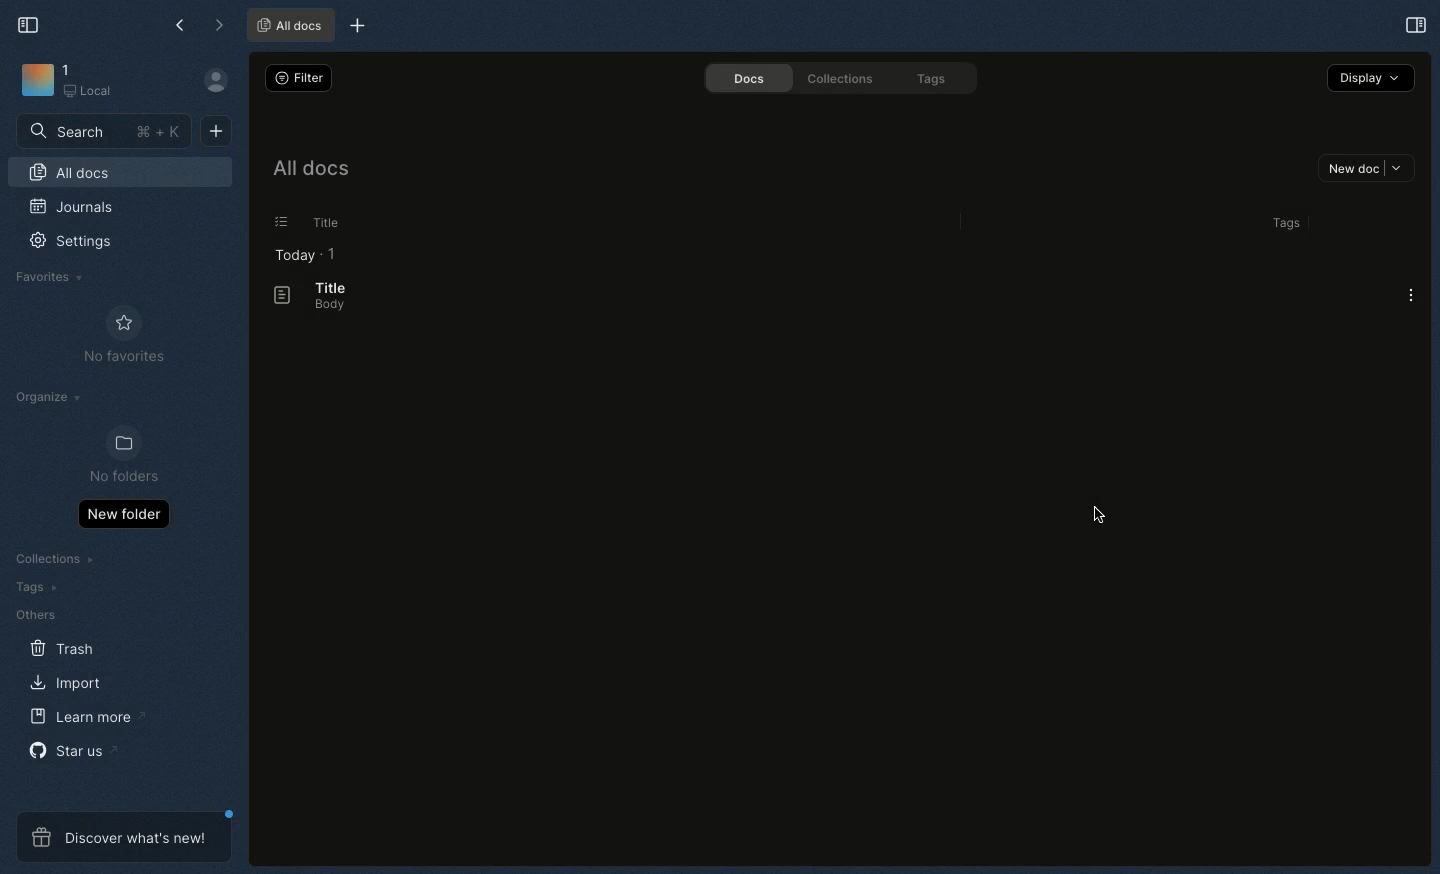 The height and width of the screenshot is (874, 1440). I want to click on Document, so click(273, 296).